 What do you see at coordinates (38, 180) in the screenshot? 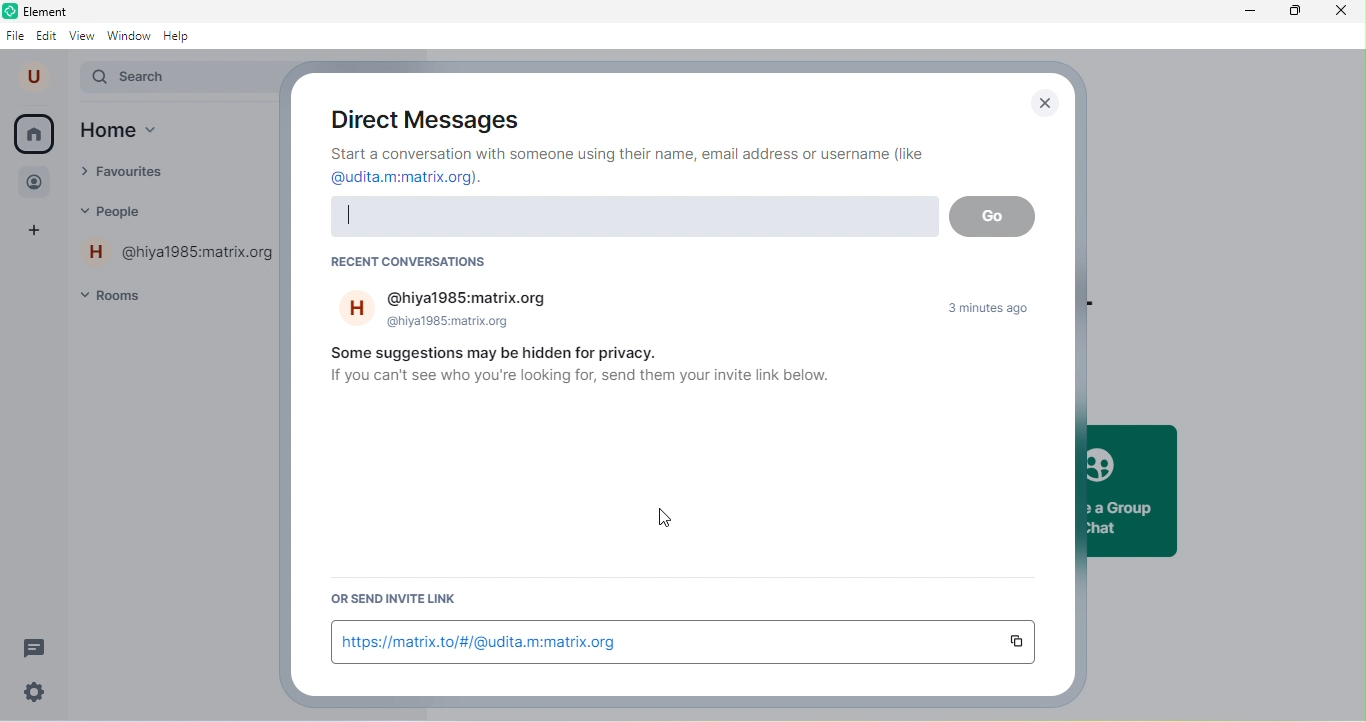
I see `people` at bounding box center [38, 180].